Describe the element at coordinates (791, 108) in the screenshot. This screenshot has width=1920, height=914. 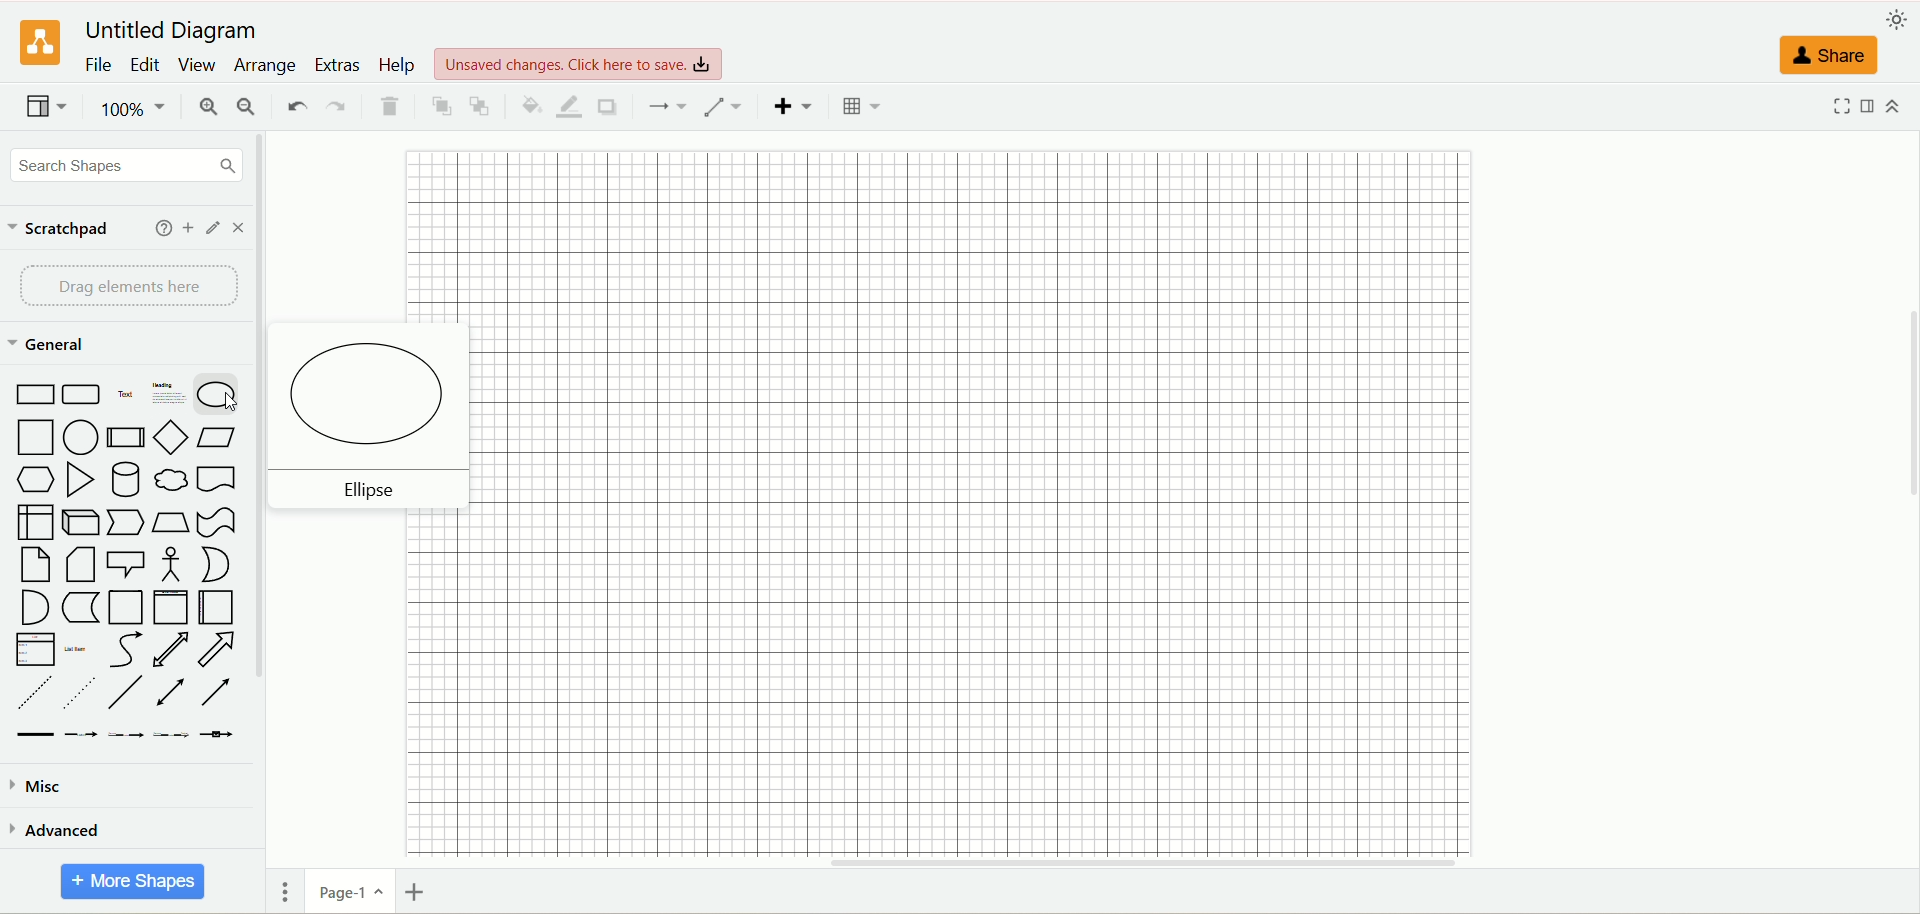
I see `Insert` at that location.